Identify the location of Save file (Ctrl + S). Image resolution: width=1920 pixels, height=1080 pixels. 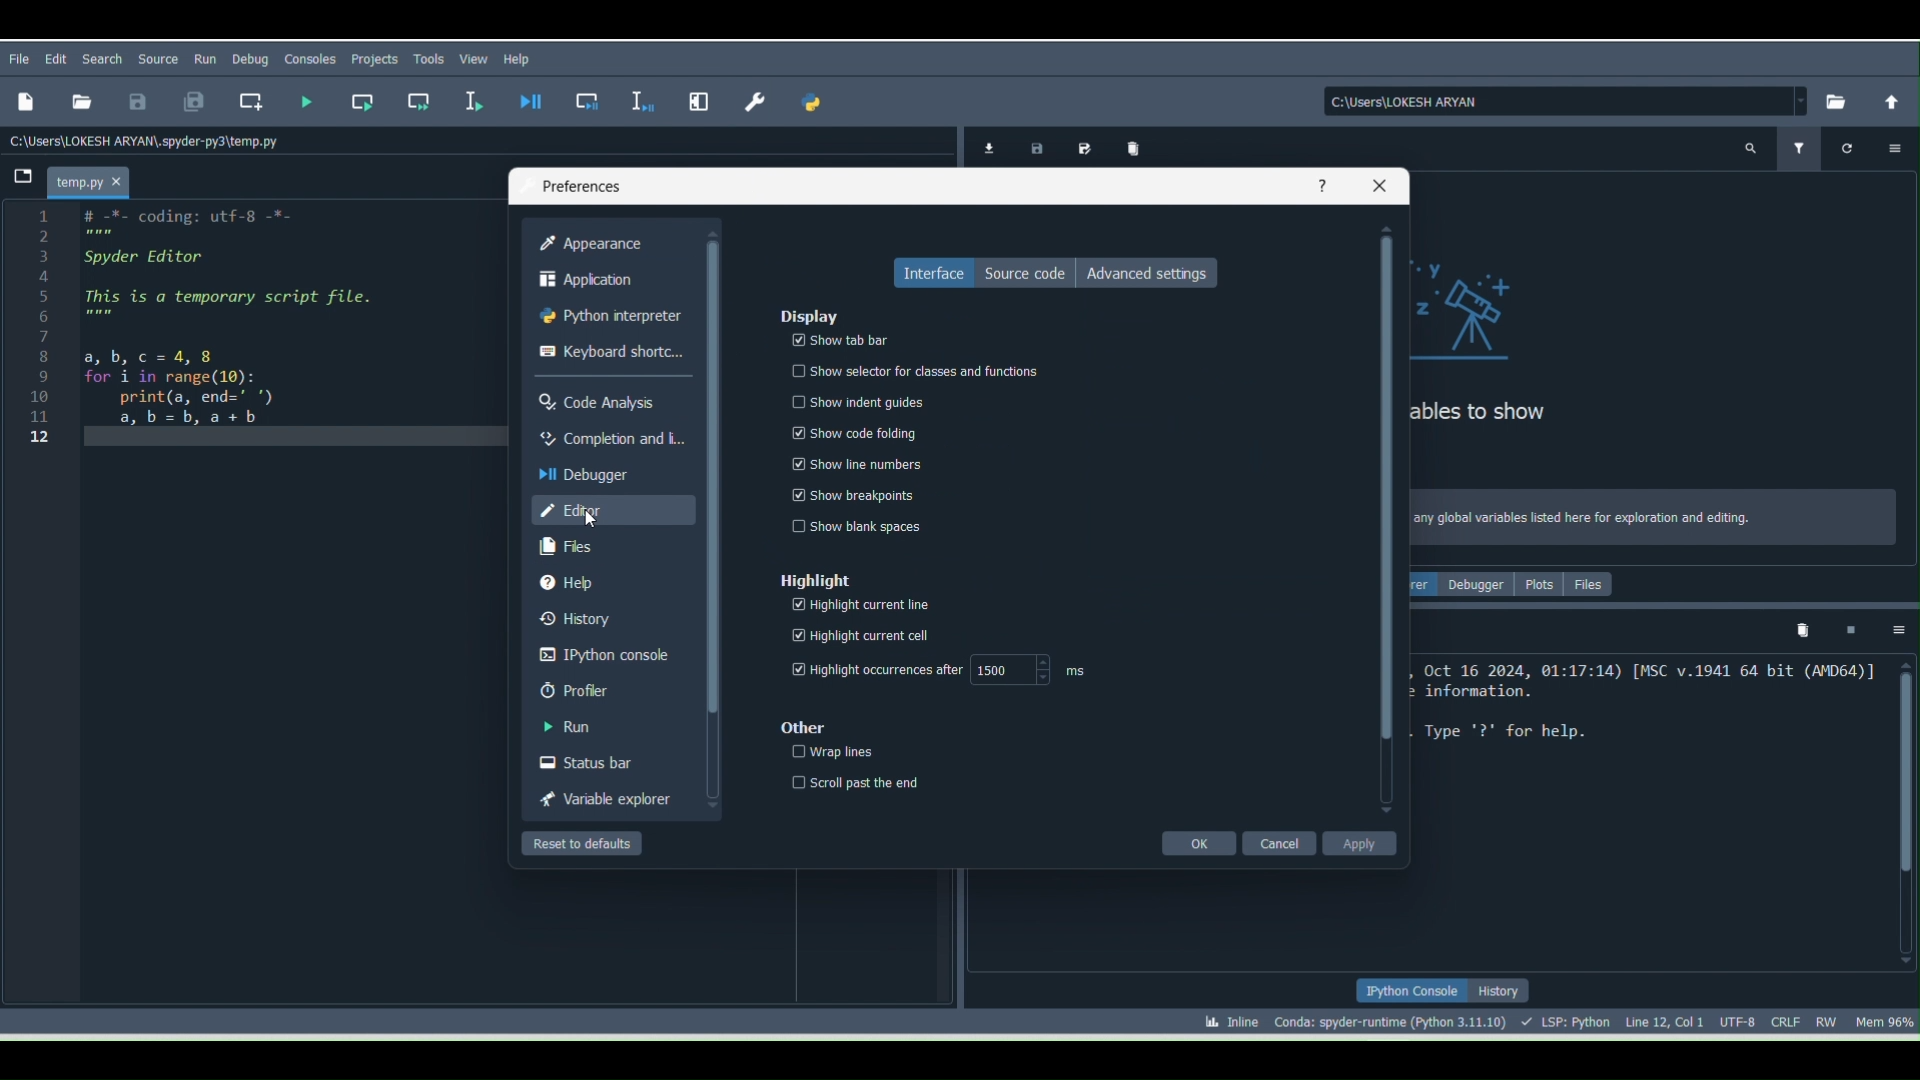
(137, 100).